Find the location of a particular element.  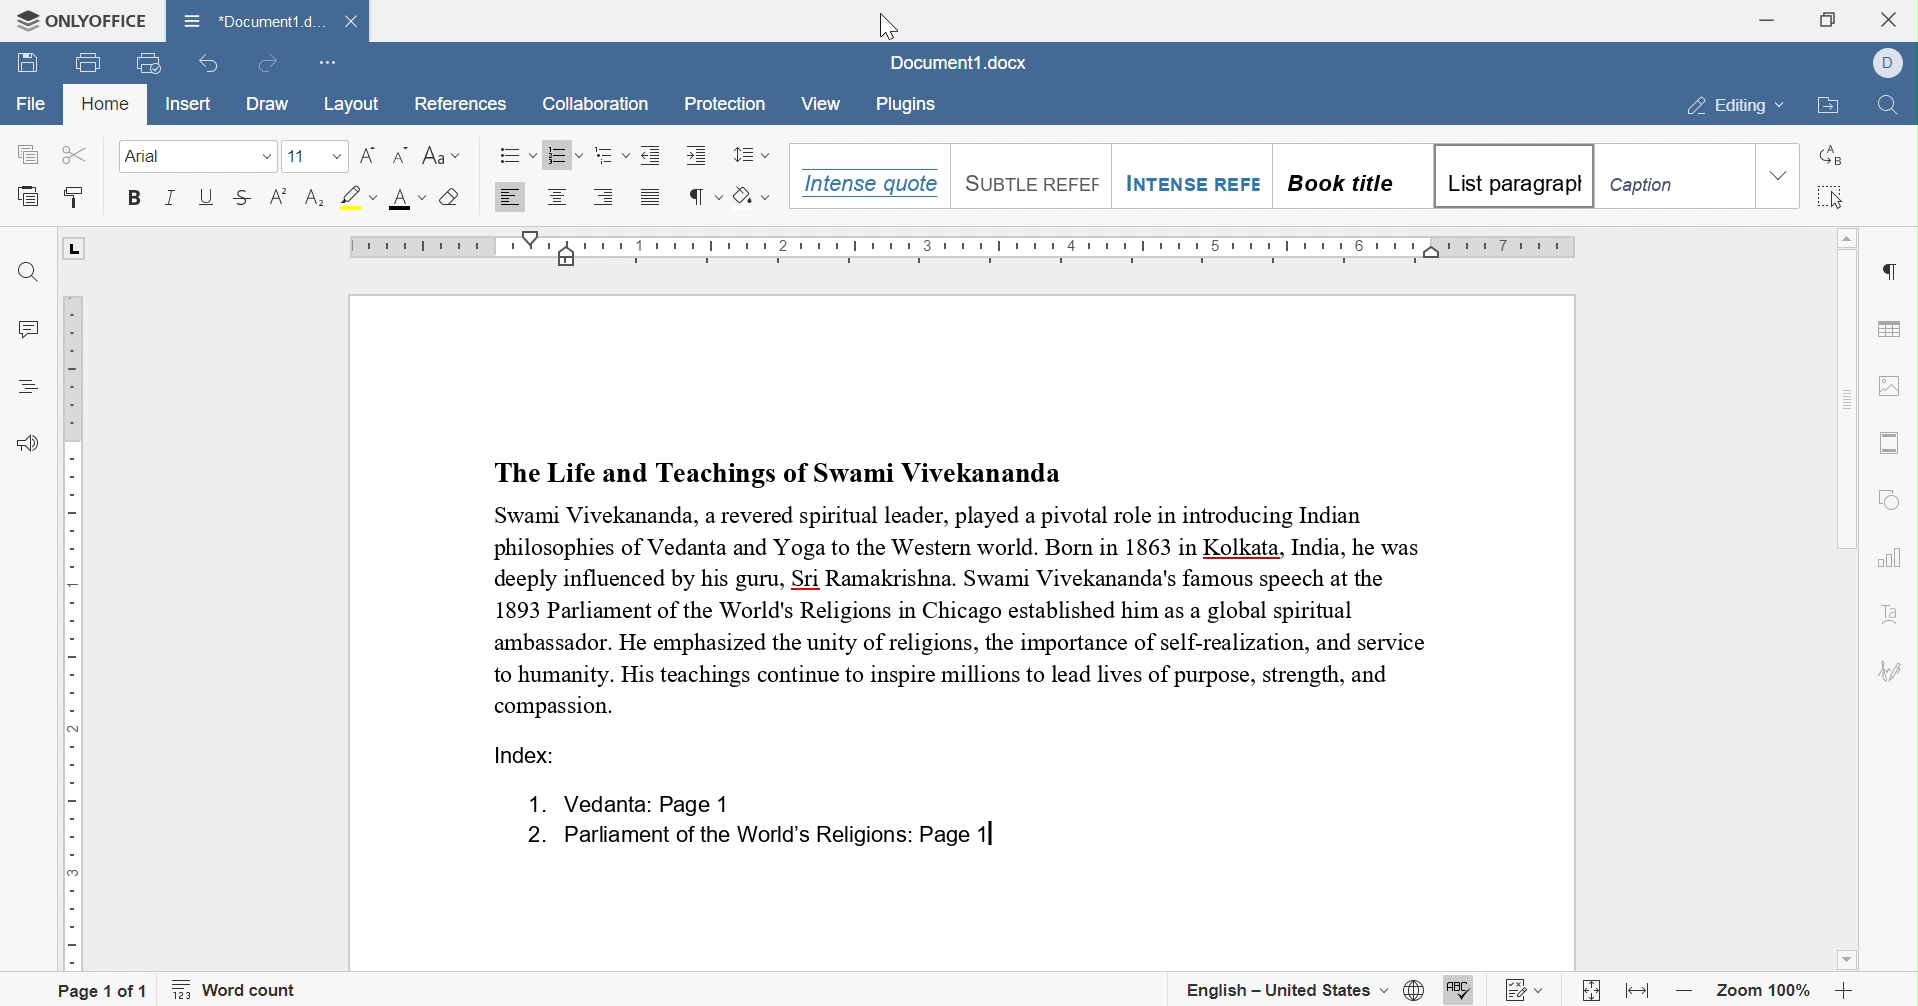

ONLYOFFICE is located at coordinates (82, 22).